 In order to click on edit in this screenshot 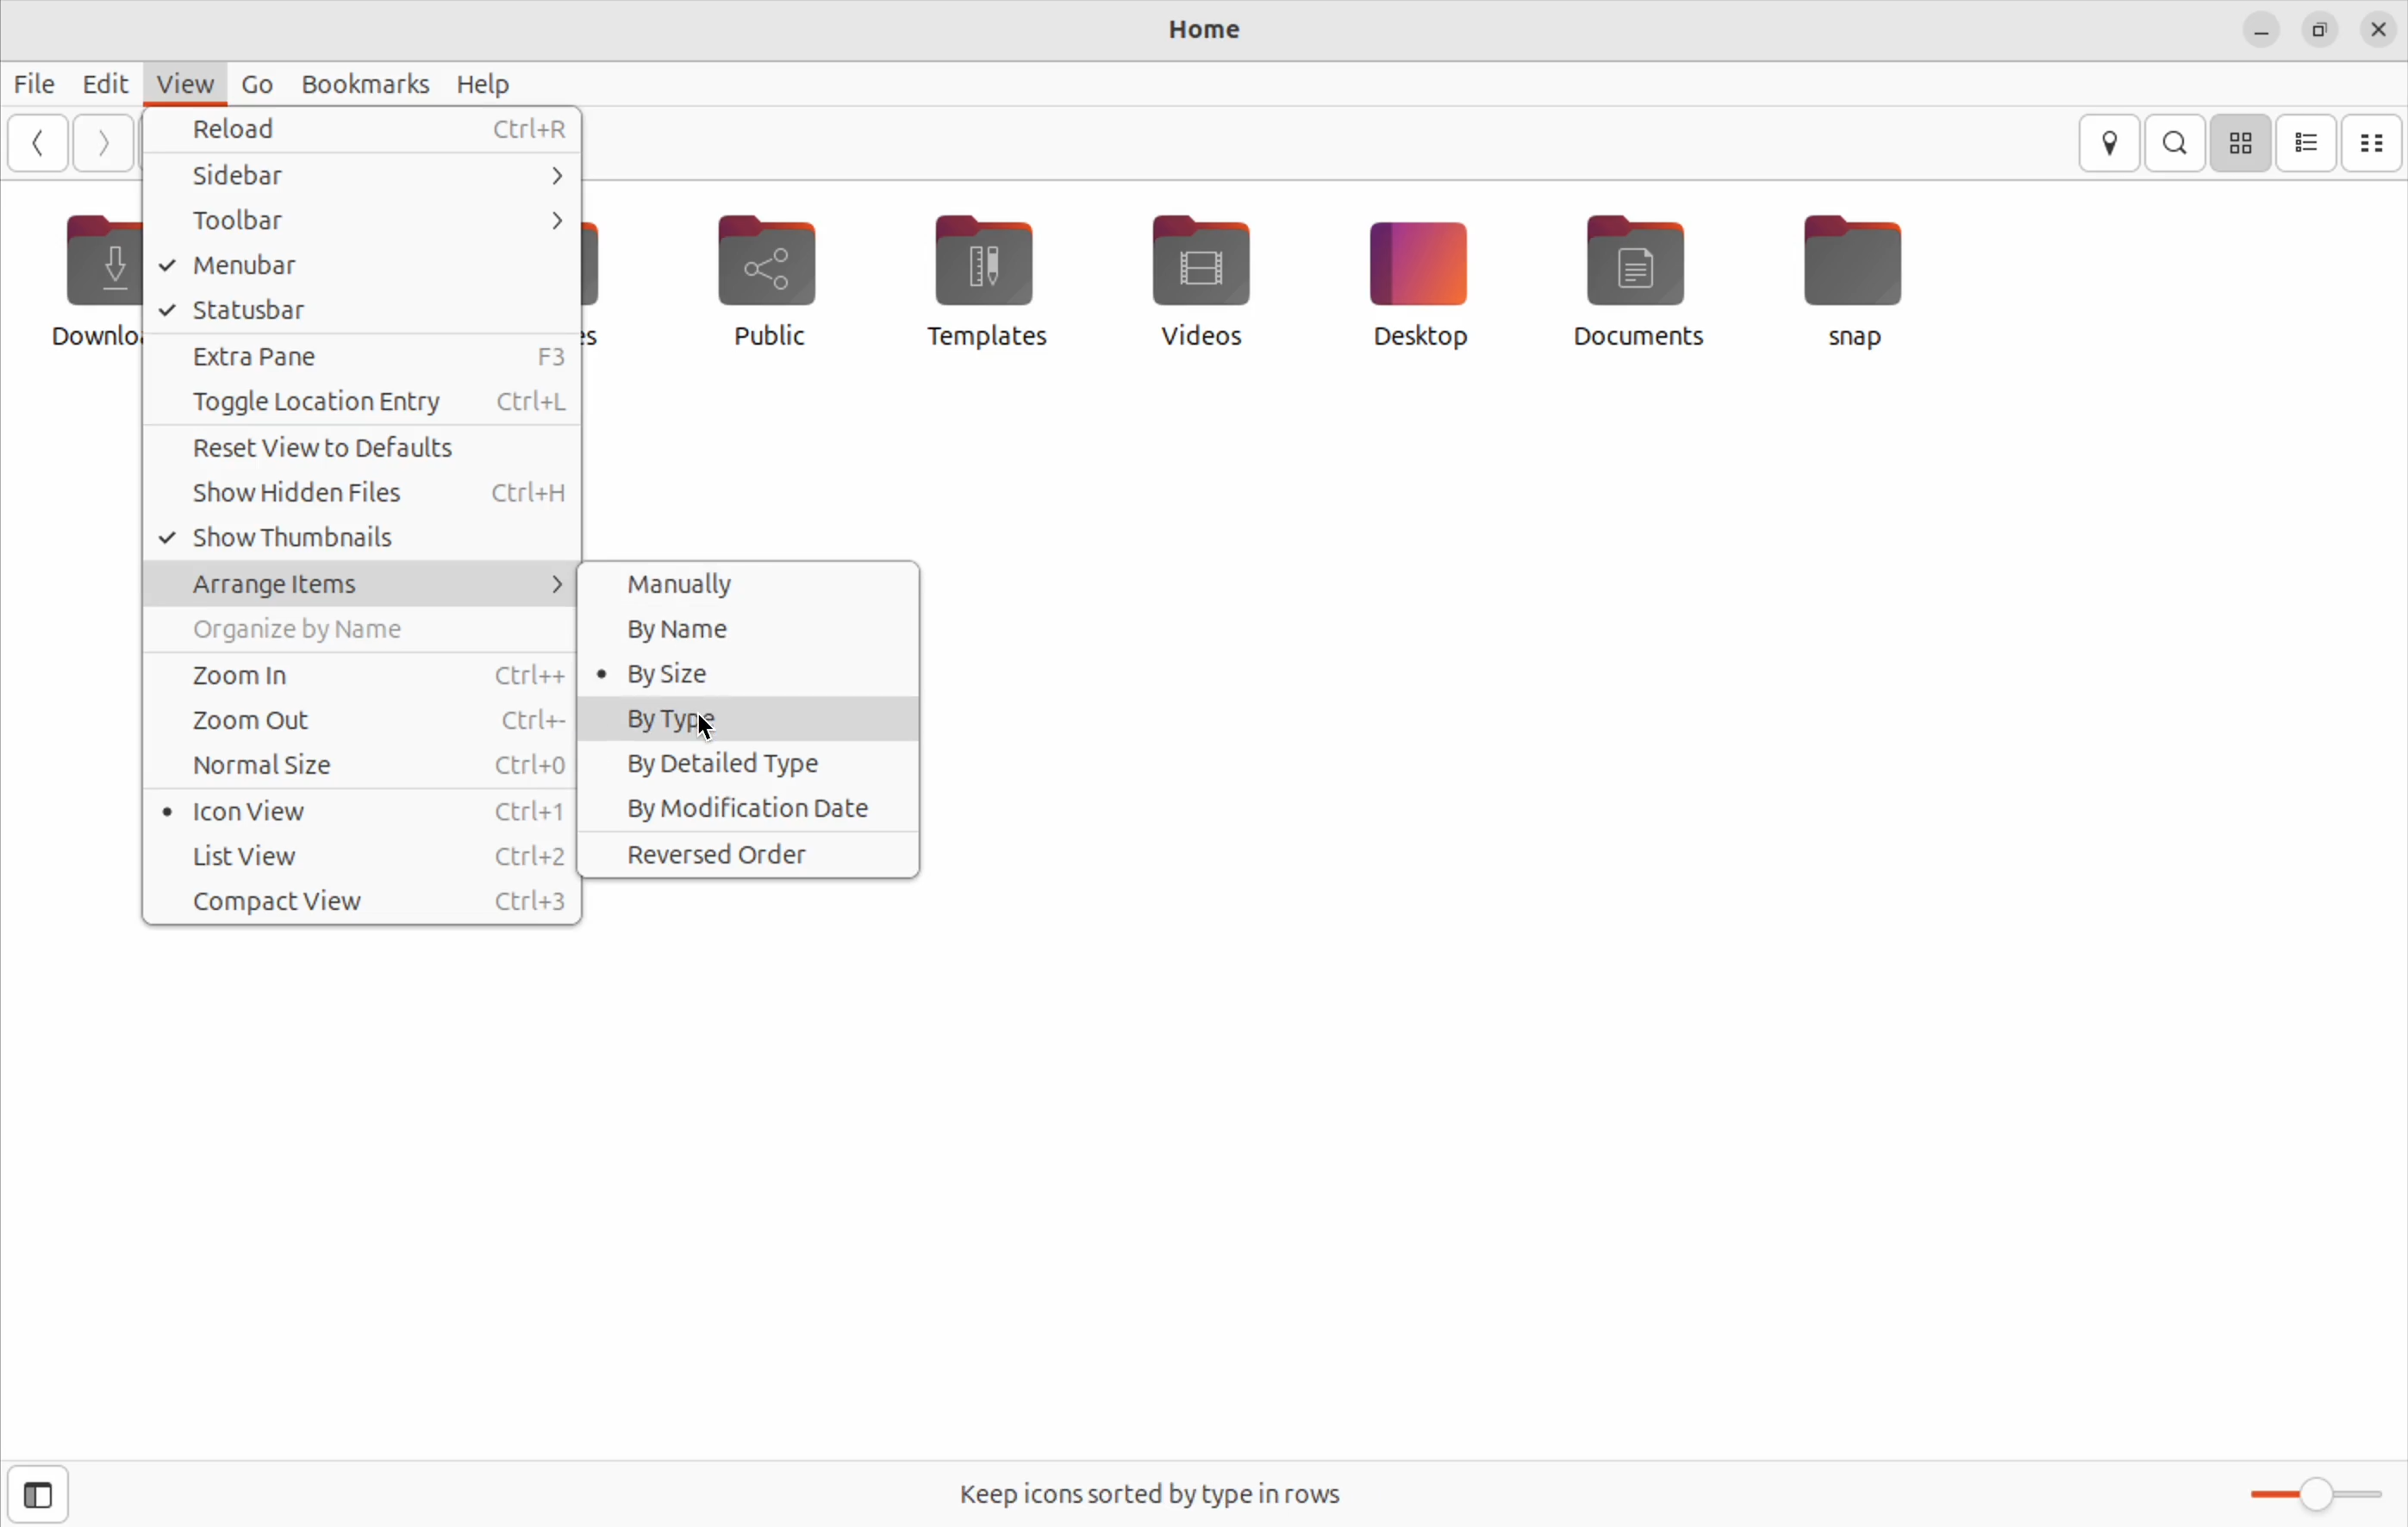, I will do `click(92, 81)`.